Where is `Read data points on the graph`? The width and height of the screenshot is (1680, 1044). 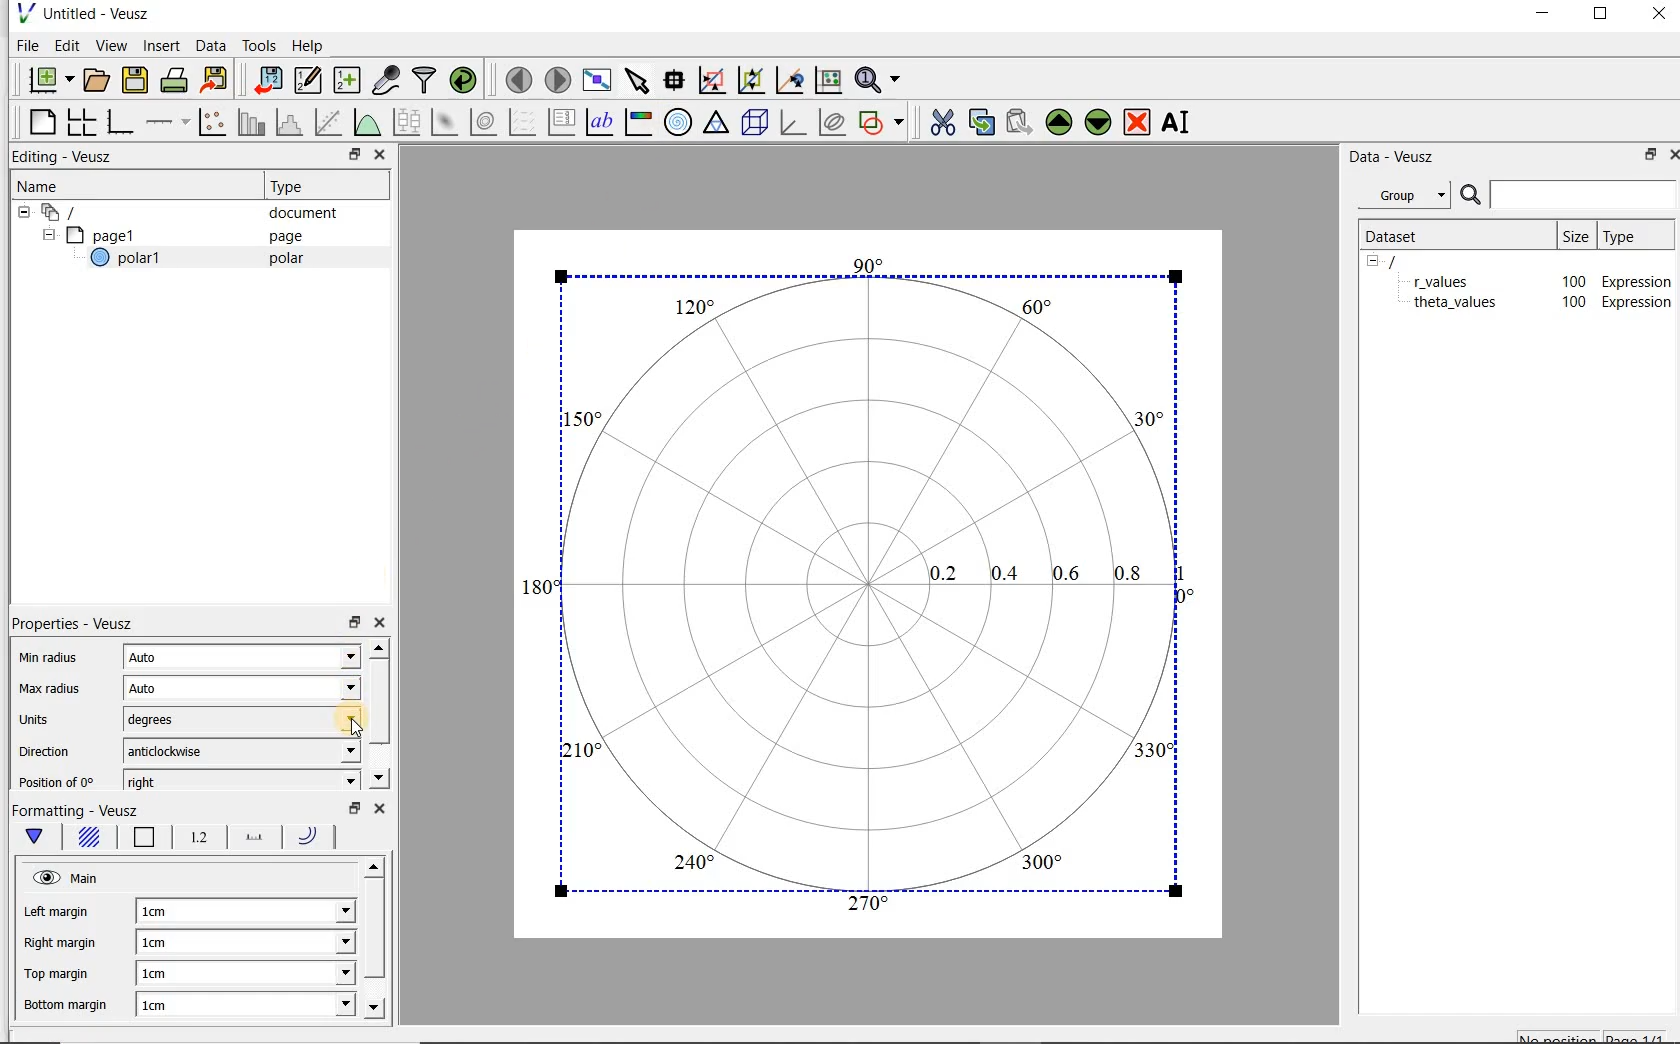
Read data points on the graph is located at coordinates (677, 81).